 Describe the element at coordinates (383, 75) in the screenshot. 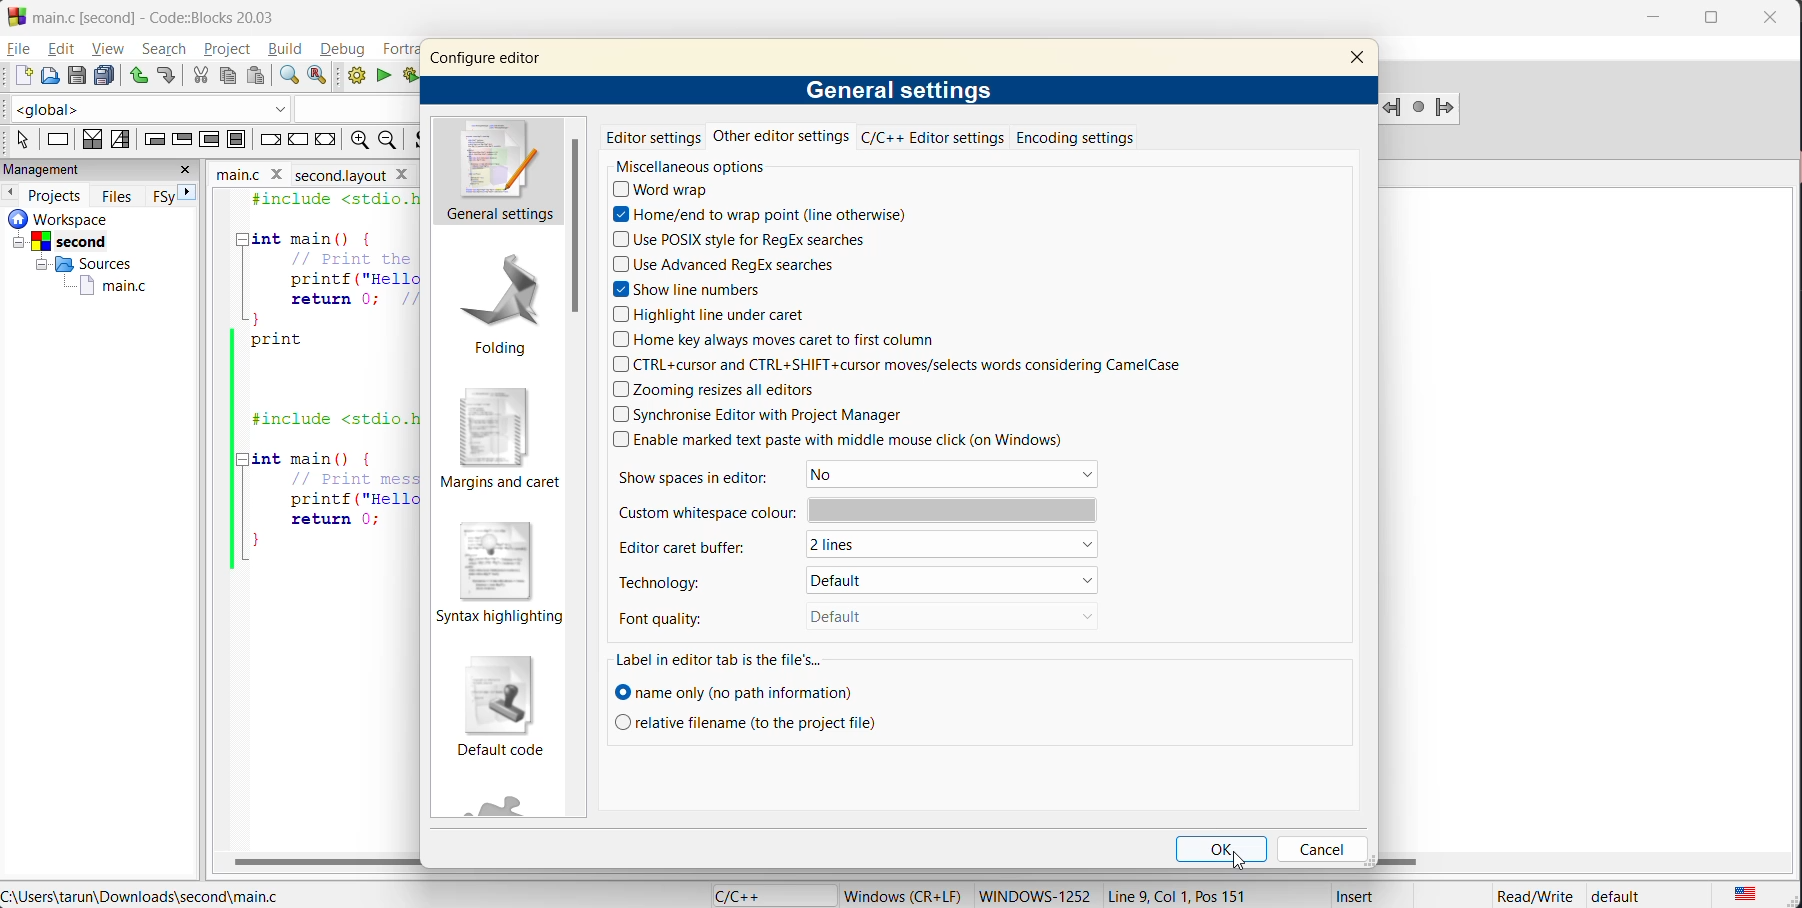

I see `run` at that location.